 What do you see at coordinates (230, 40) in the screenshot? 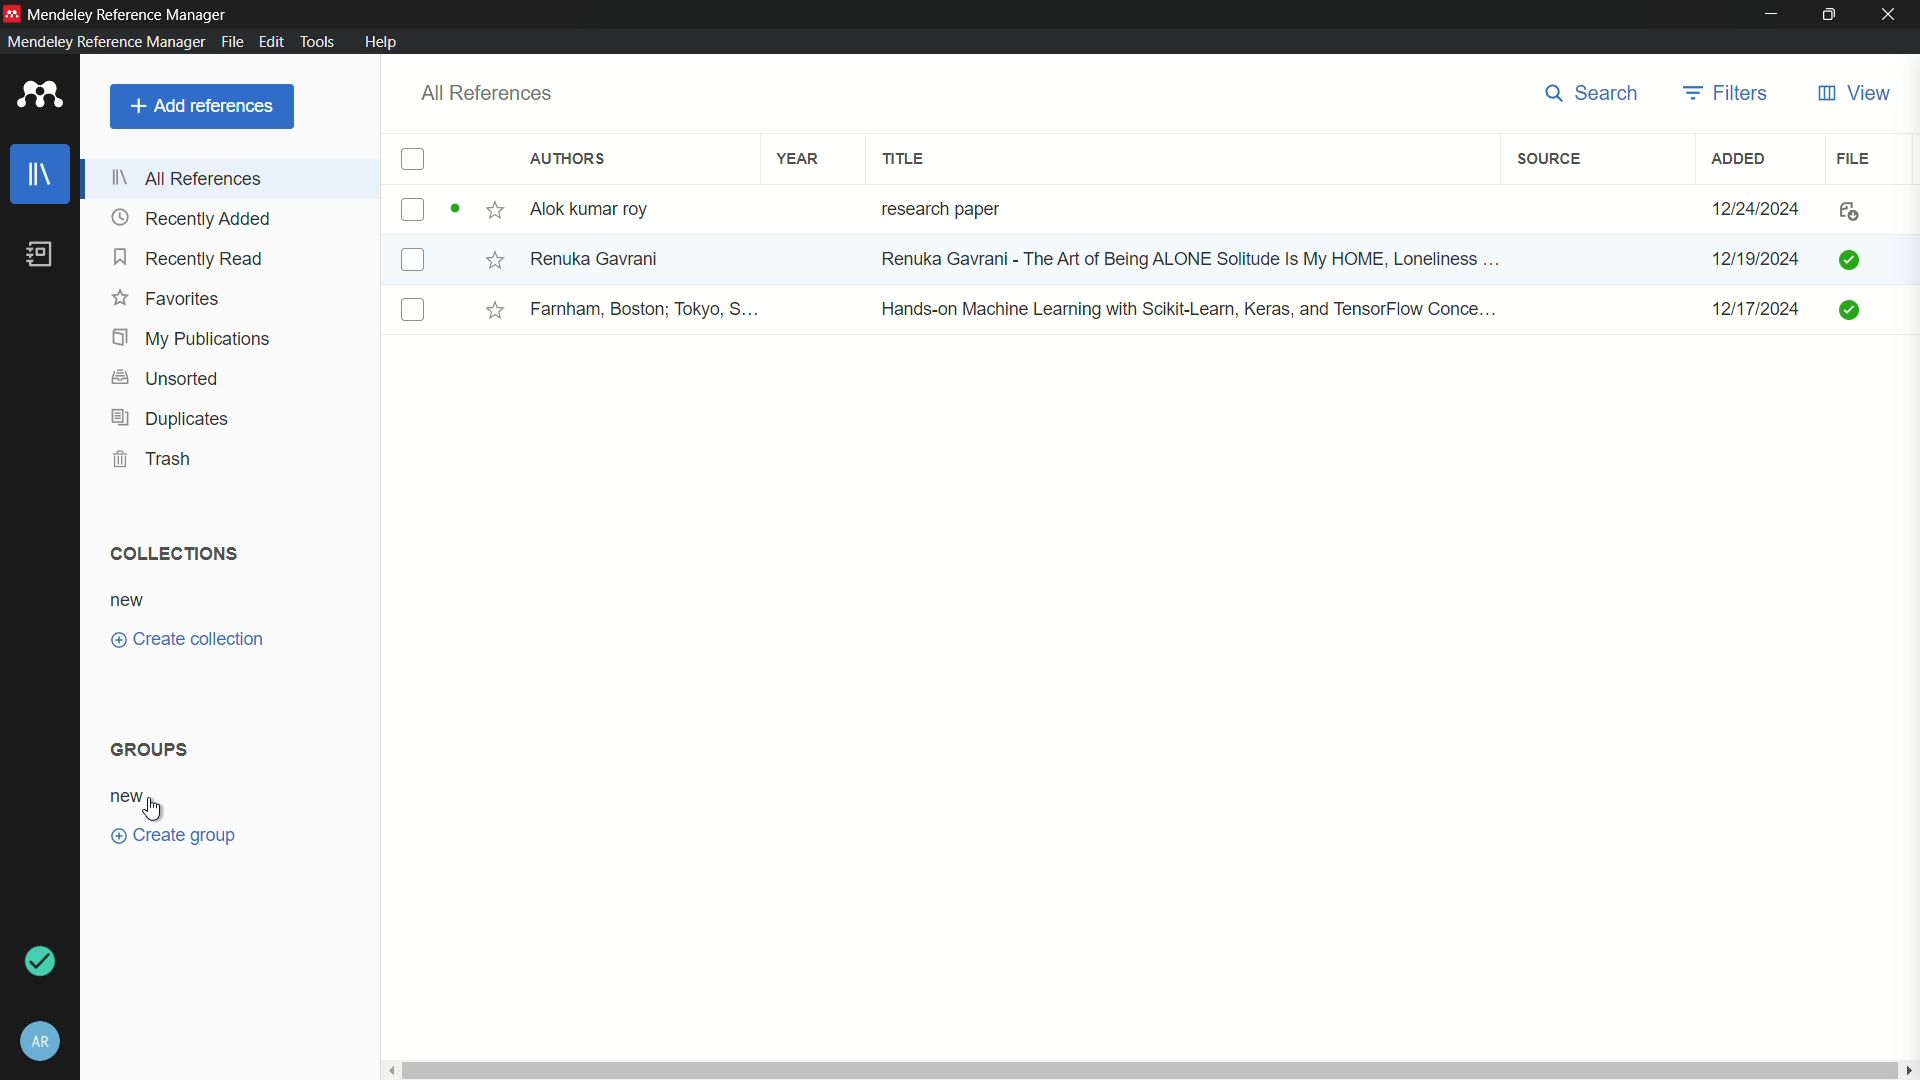
I see `file menu` at bounding box center [230, 40].